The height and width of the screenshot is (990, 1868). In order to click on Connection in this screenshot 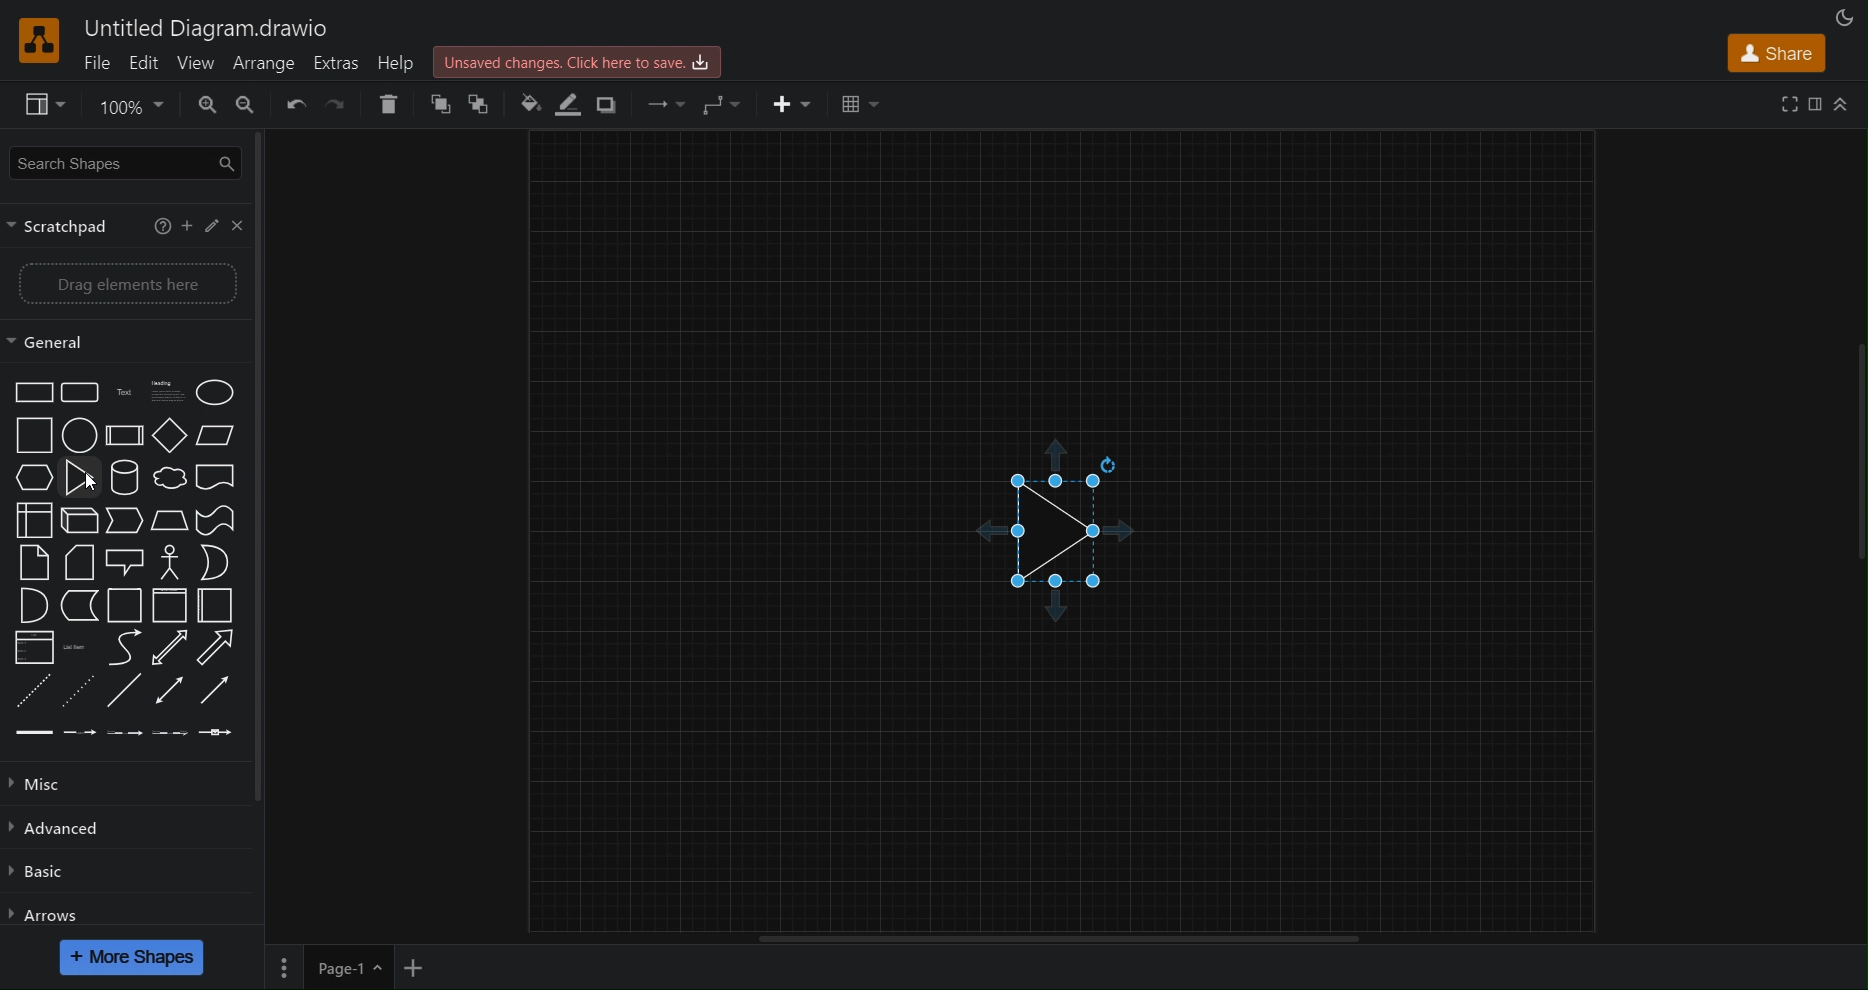, I will do `click(659, 107)`.